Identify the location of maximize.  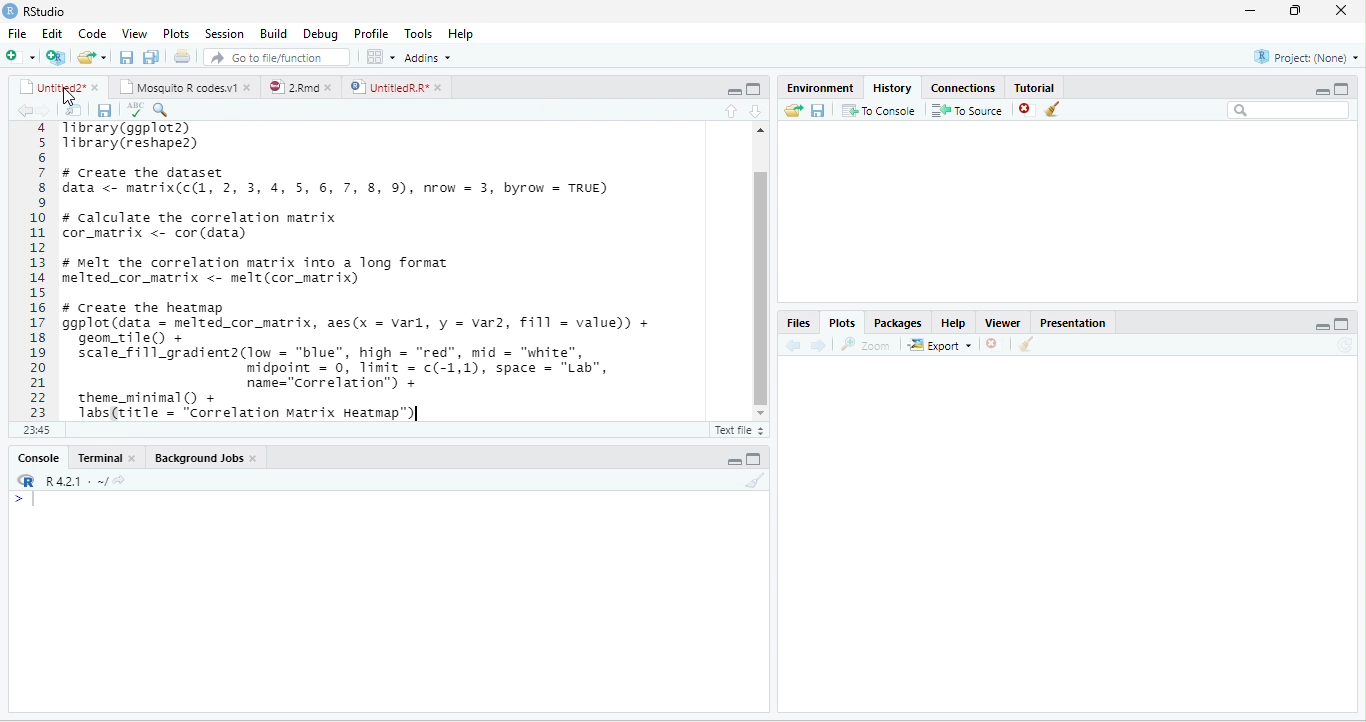
(1299, 11).